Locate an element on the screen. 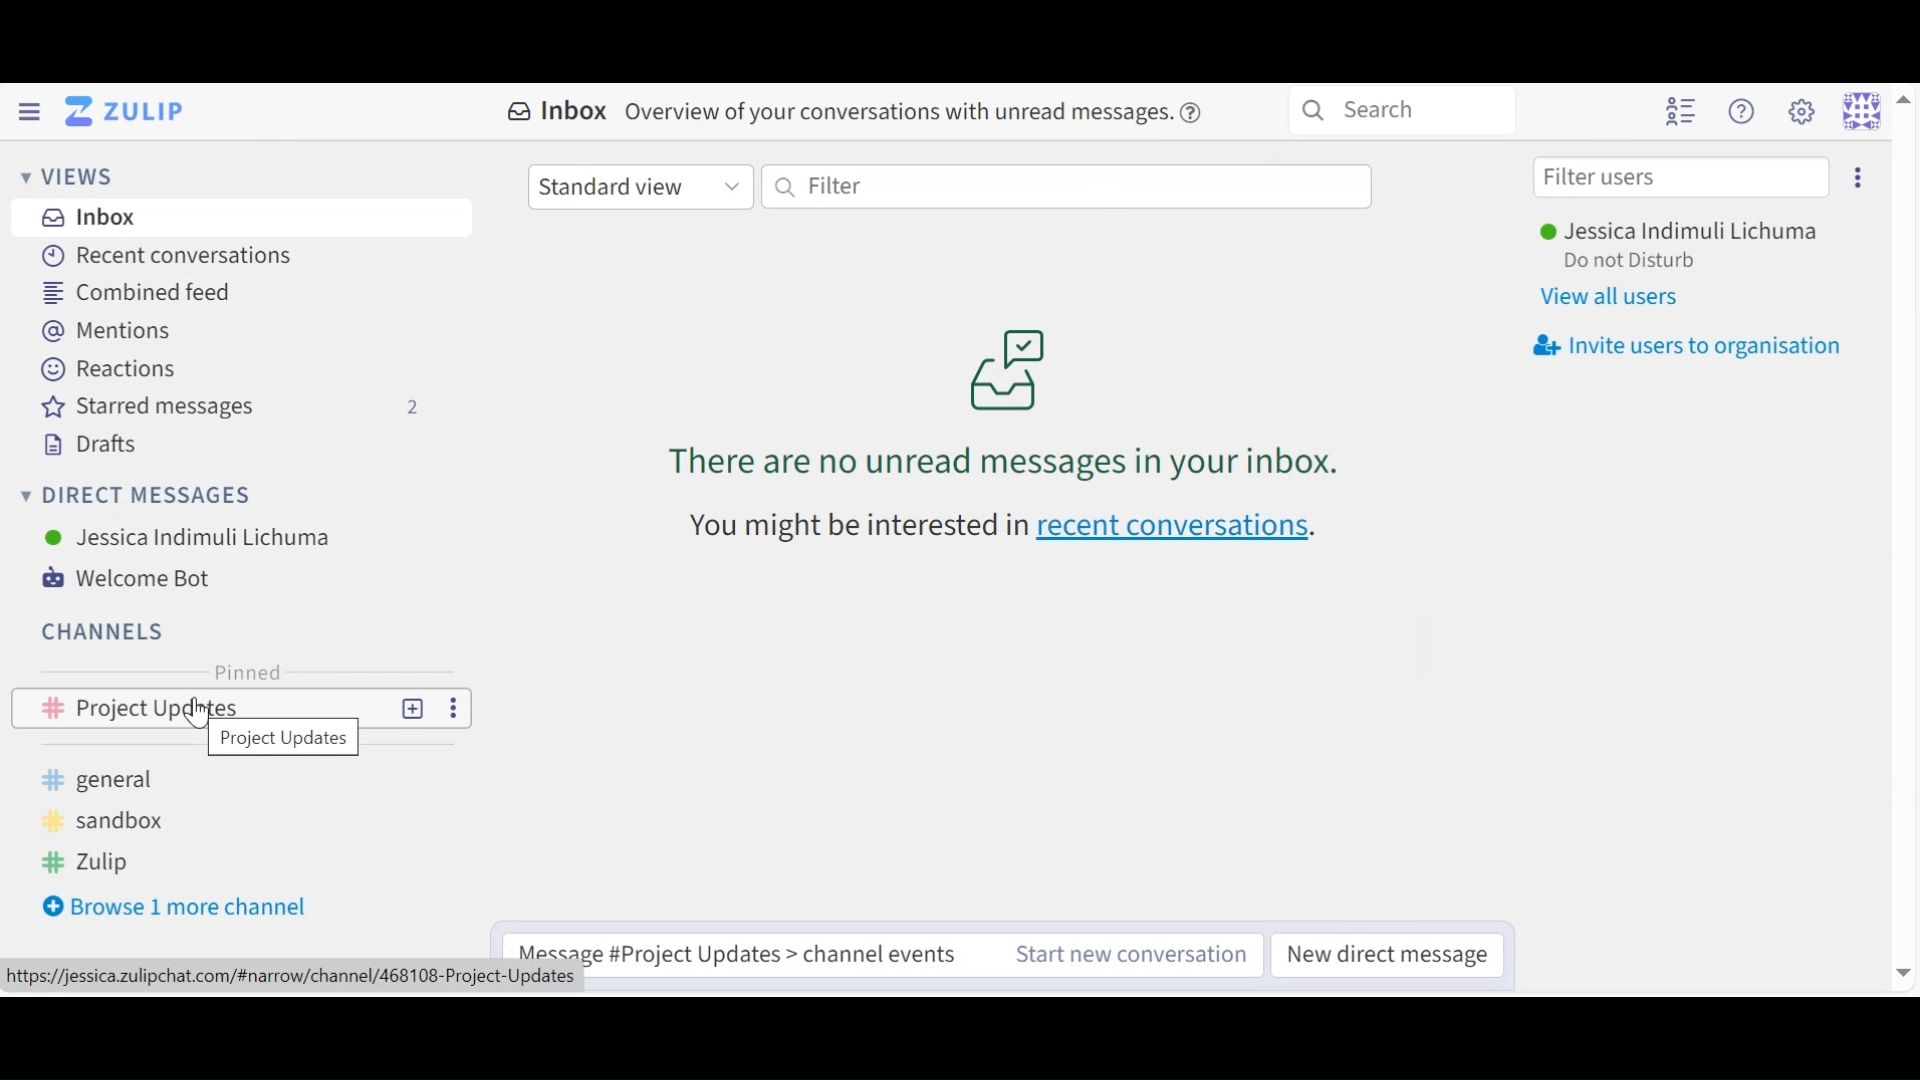 Image resolution: width=1920 pixels, height=1080 pixels. project updates is located at coordinates (150, 708).